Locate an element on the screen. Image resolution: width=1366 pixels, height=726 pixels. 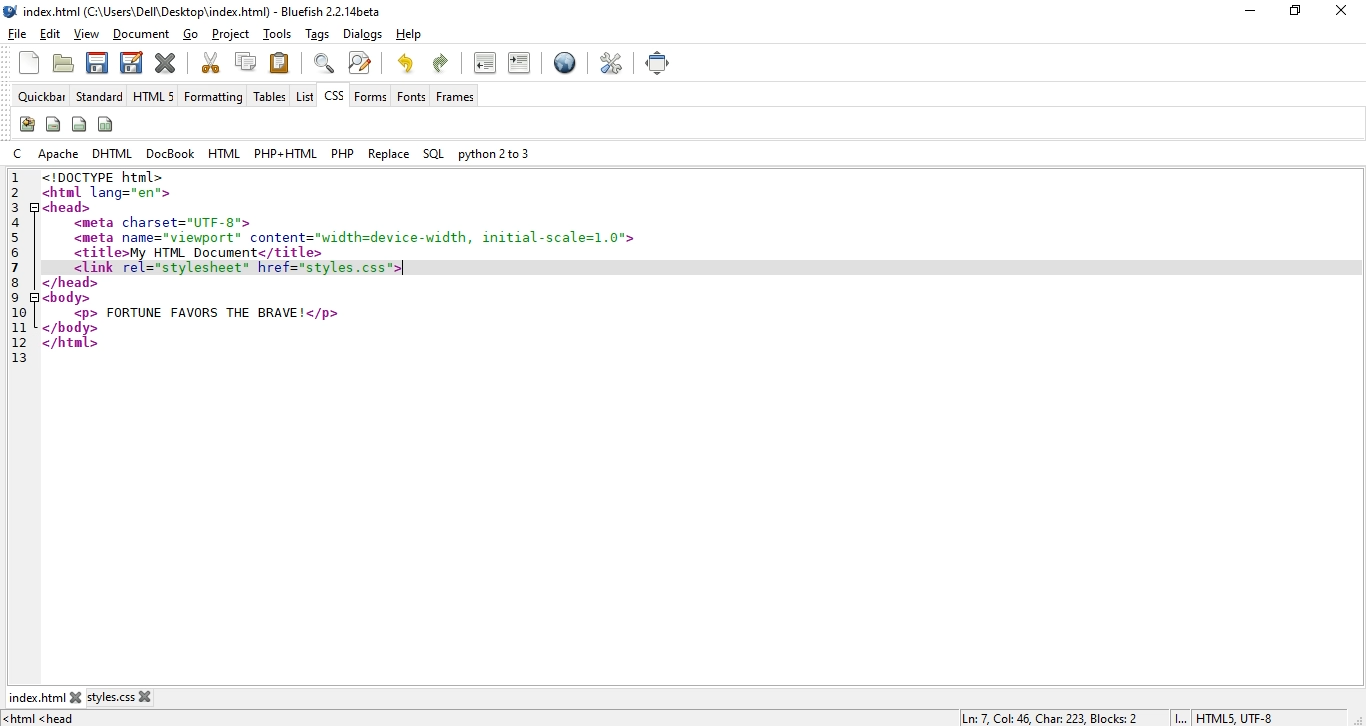
project is located at coordinates (232, 34).